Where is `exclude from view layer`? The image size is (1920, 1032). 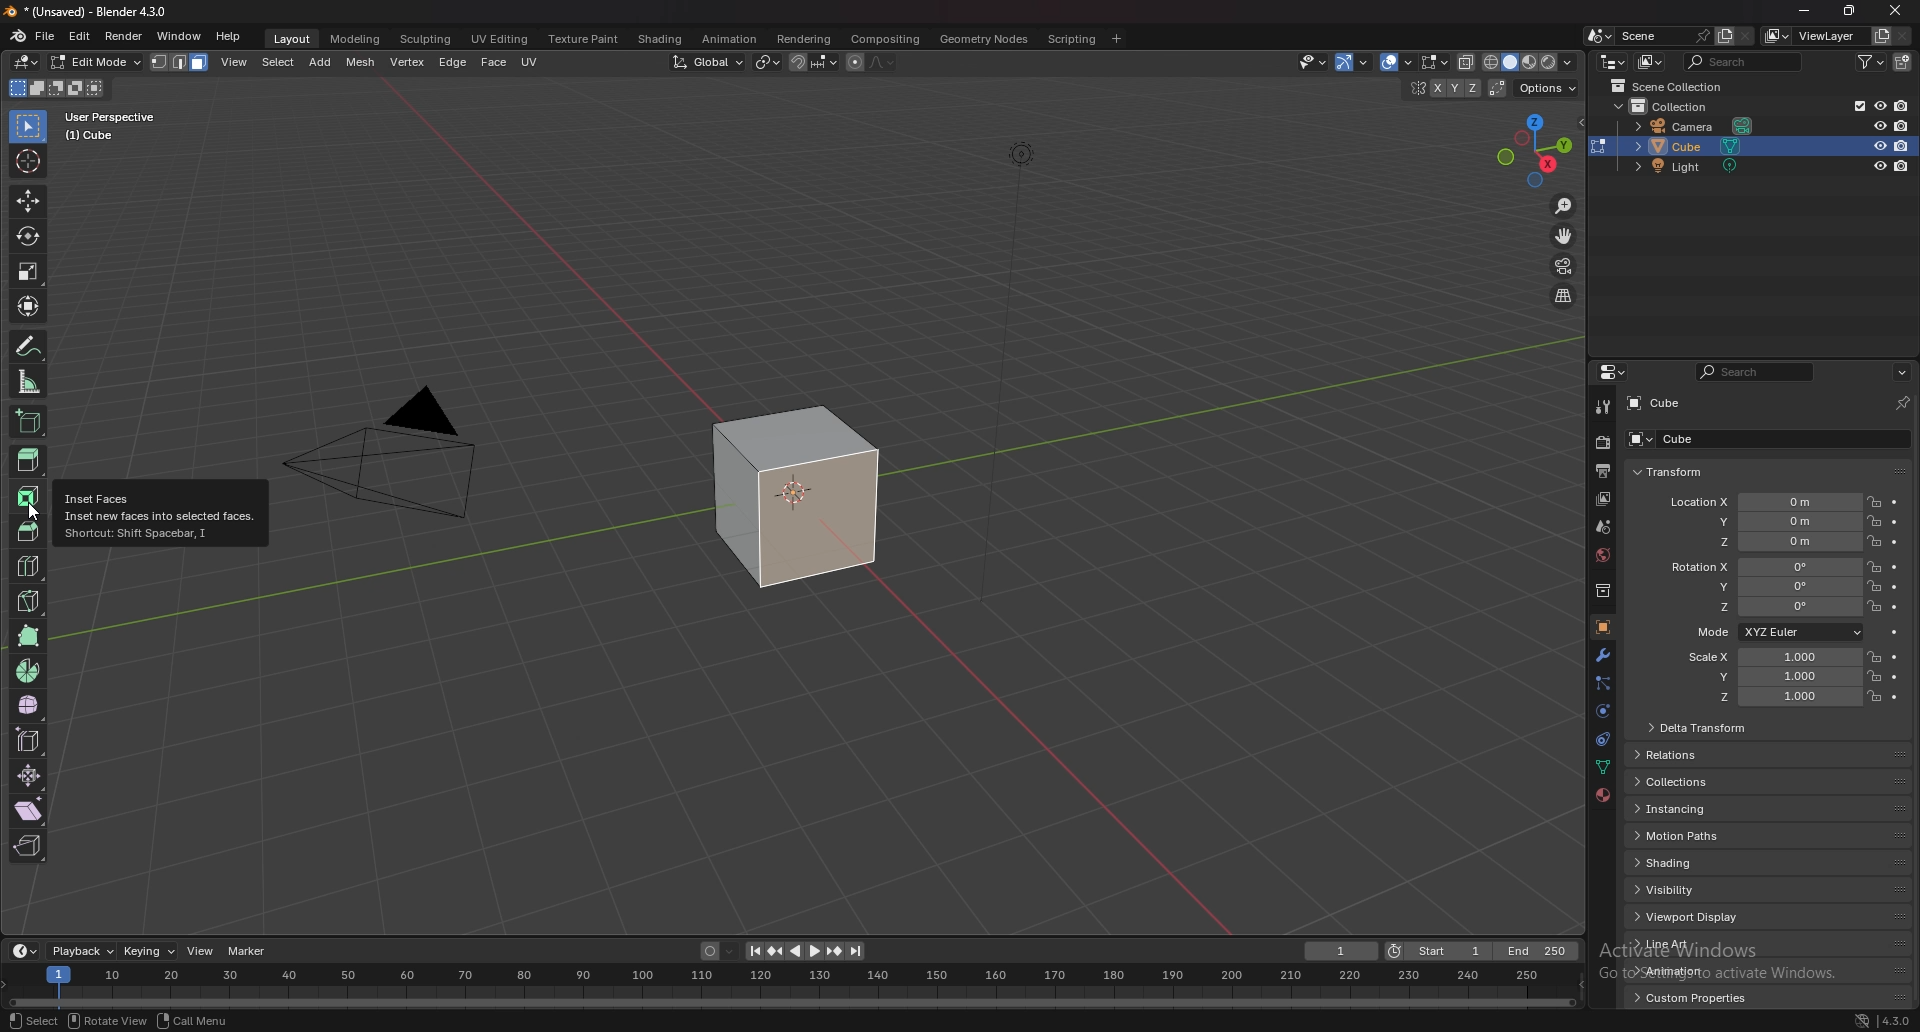
exclude from view layer is located at coordinates (1851, 105).